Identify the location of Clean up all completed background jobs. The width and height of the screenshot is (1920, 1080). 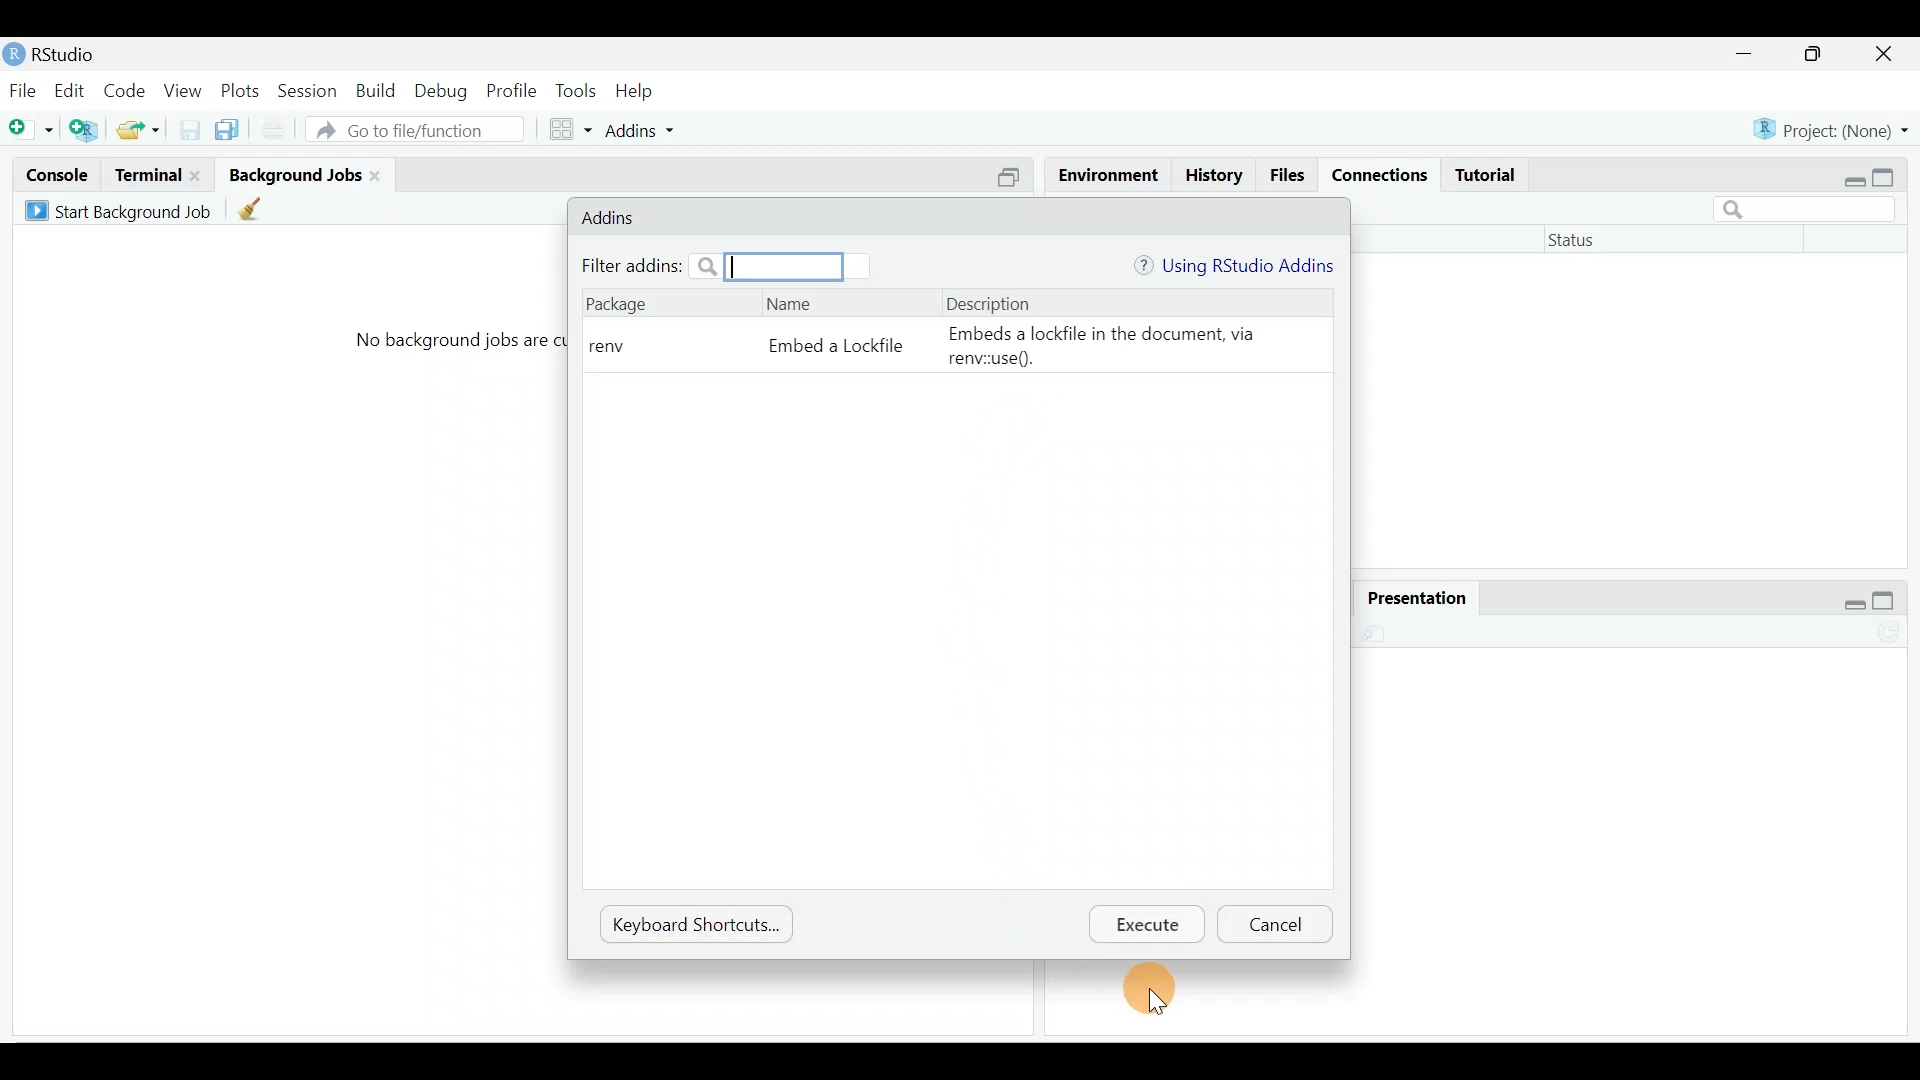
(254, 209).